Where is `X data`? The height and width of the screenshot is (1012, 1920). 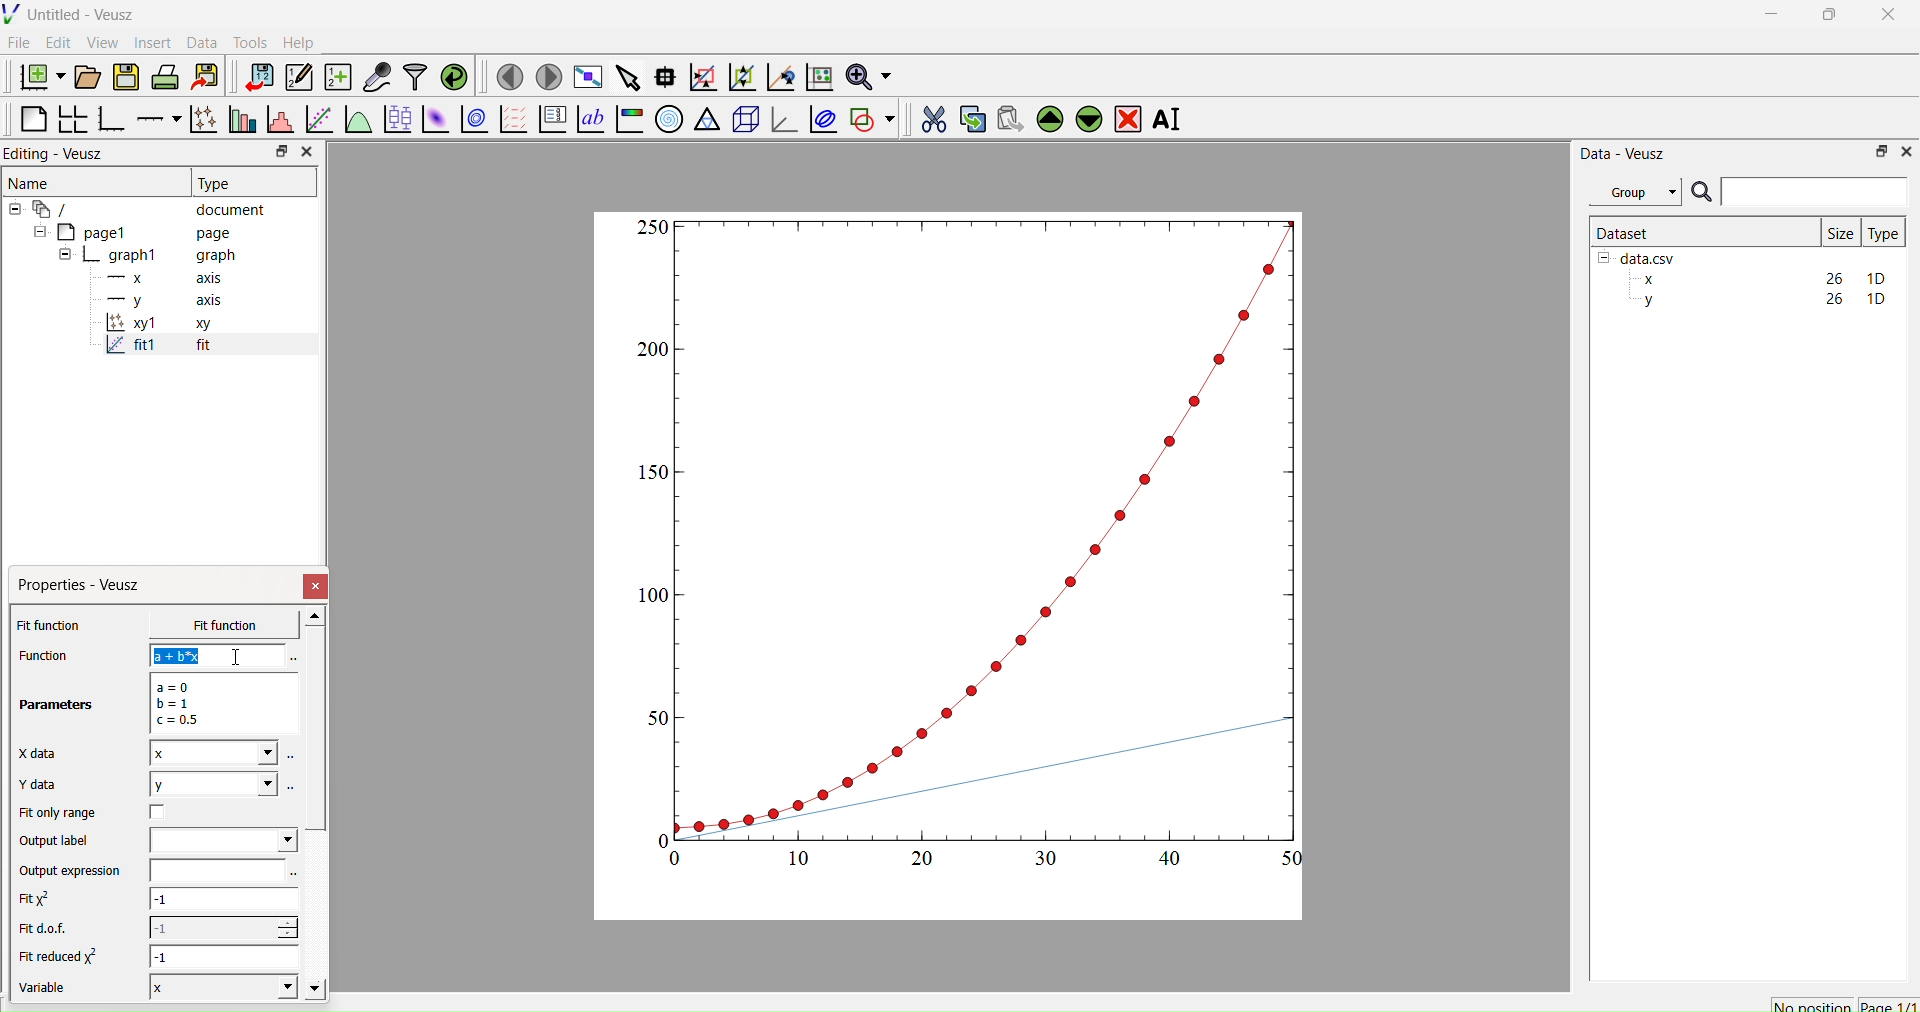
X data is located at coordinates (42, 751).